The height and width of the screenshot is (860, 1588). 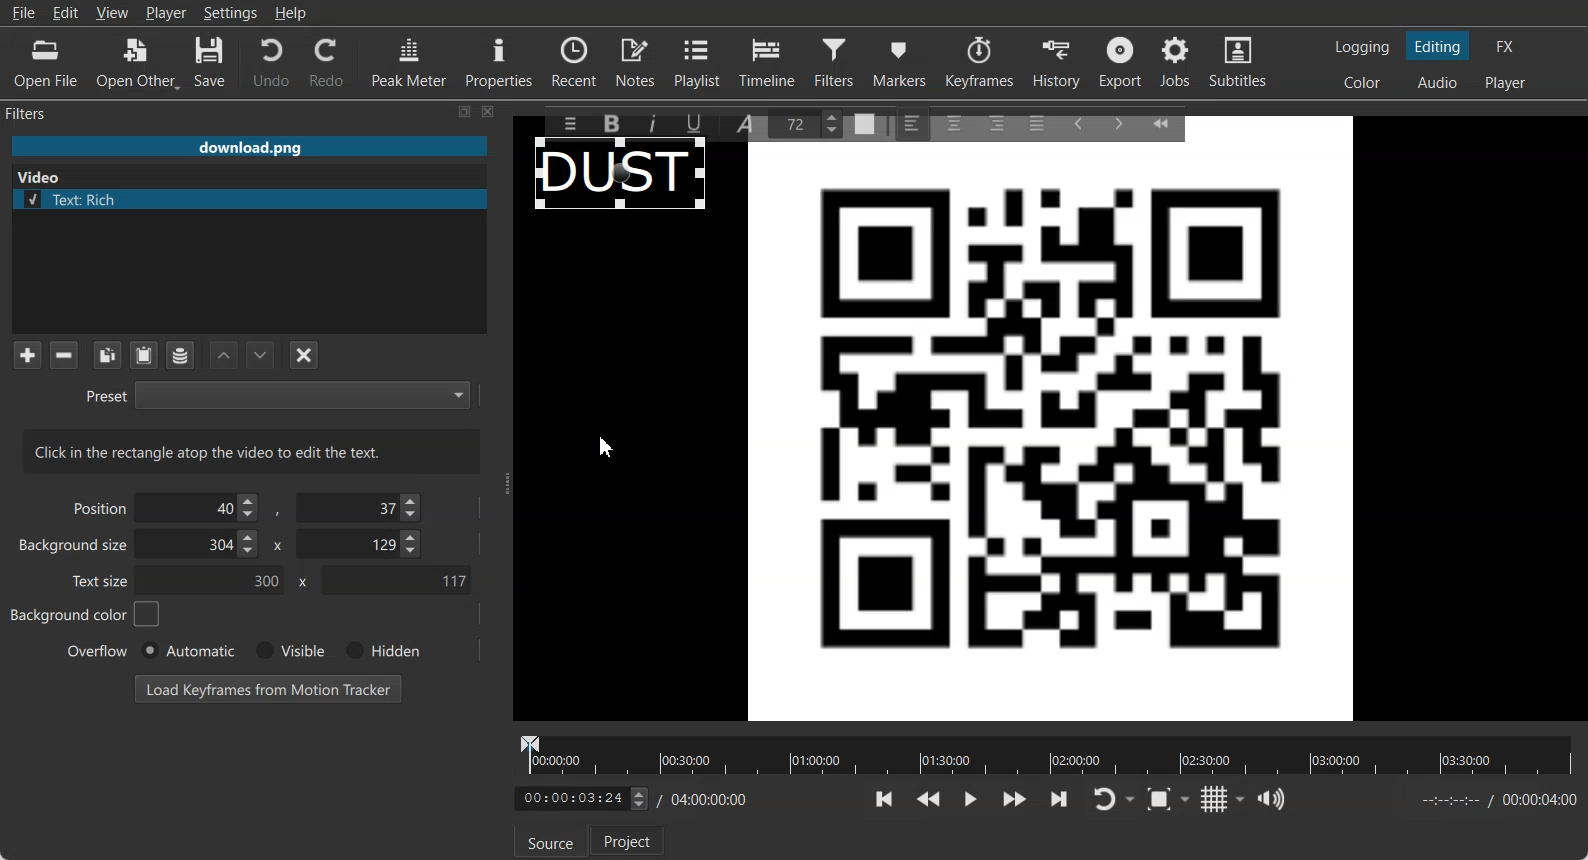 What do you see at coordinates (705, 799) in the screenshot?
I see `Timing ` at bounding box center [705, 799].